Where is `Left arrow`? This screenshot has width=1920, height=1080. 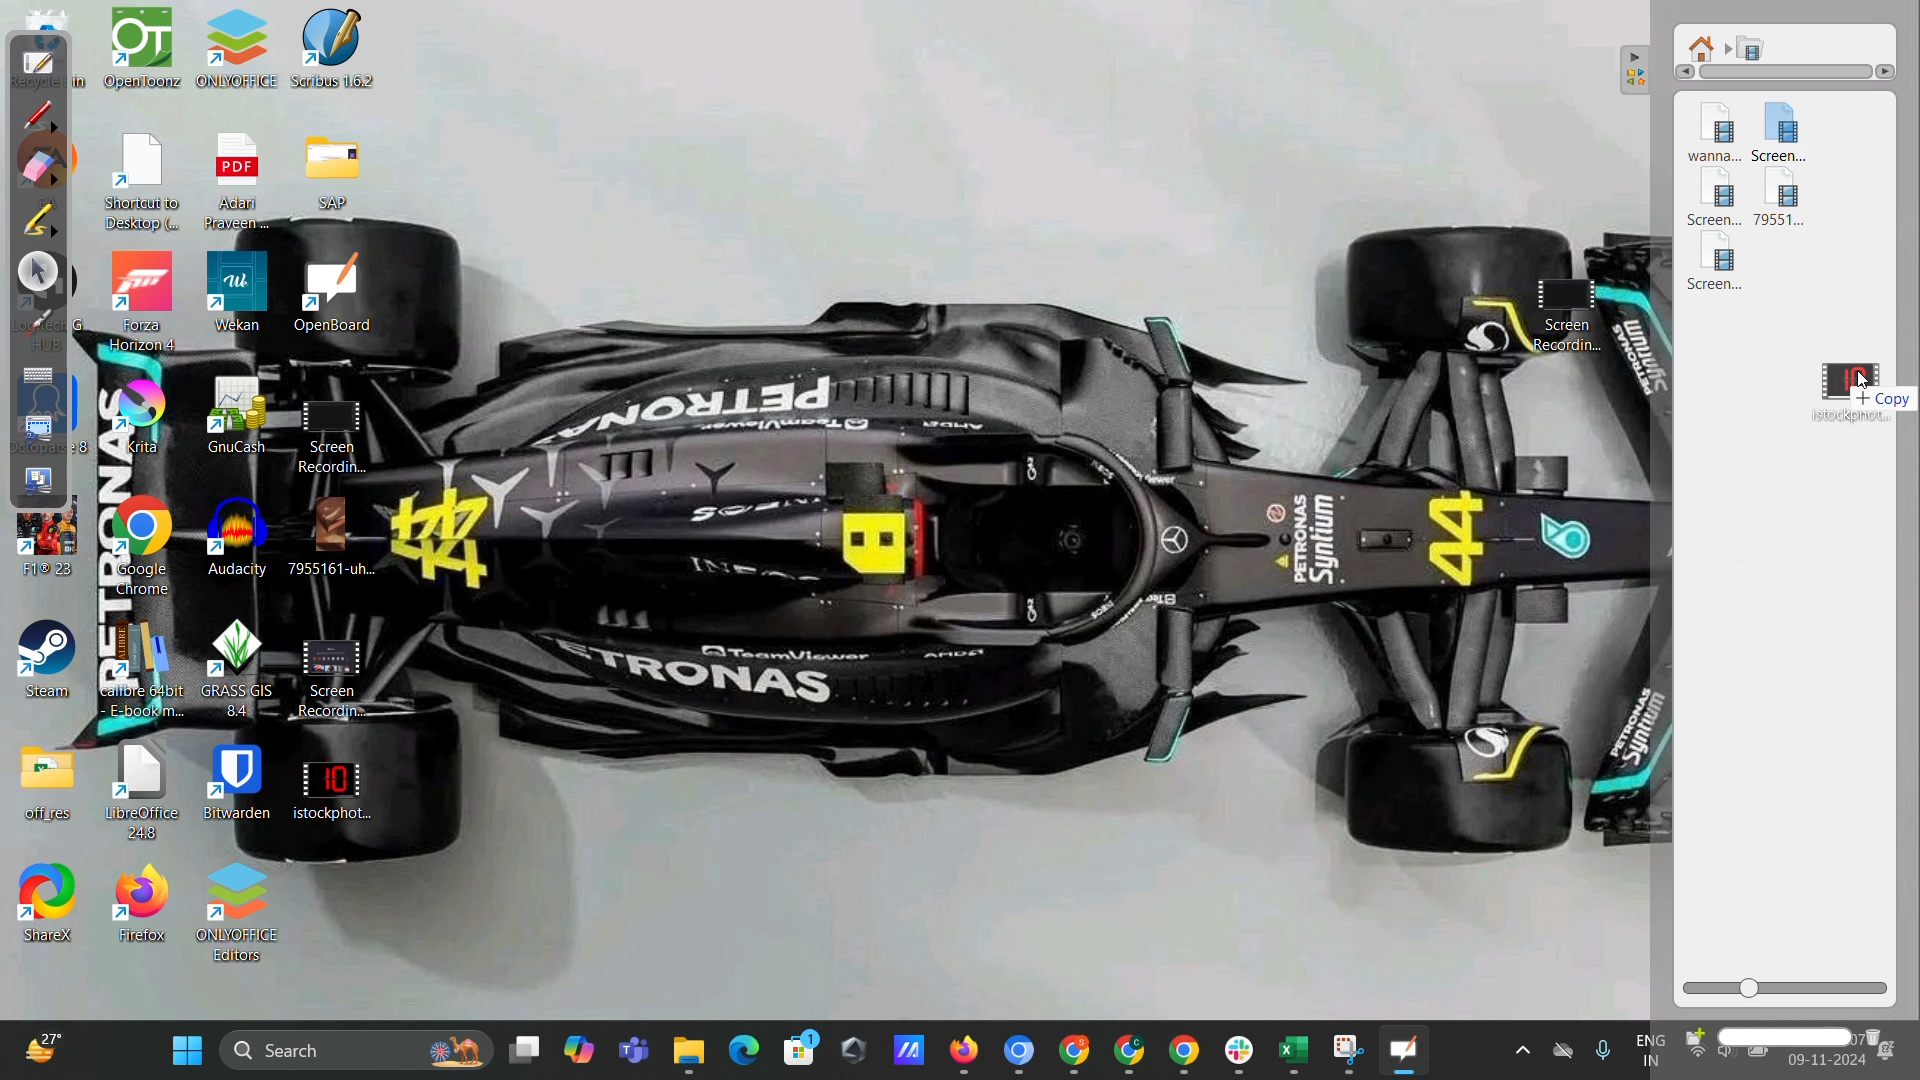
Left arrow is located at coordinates (1682, 77).